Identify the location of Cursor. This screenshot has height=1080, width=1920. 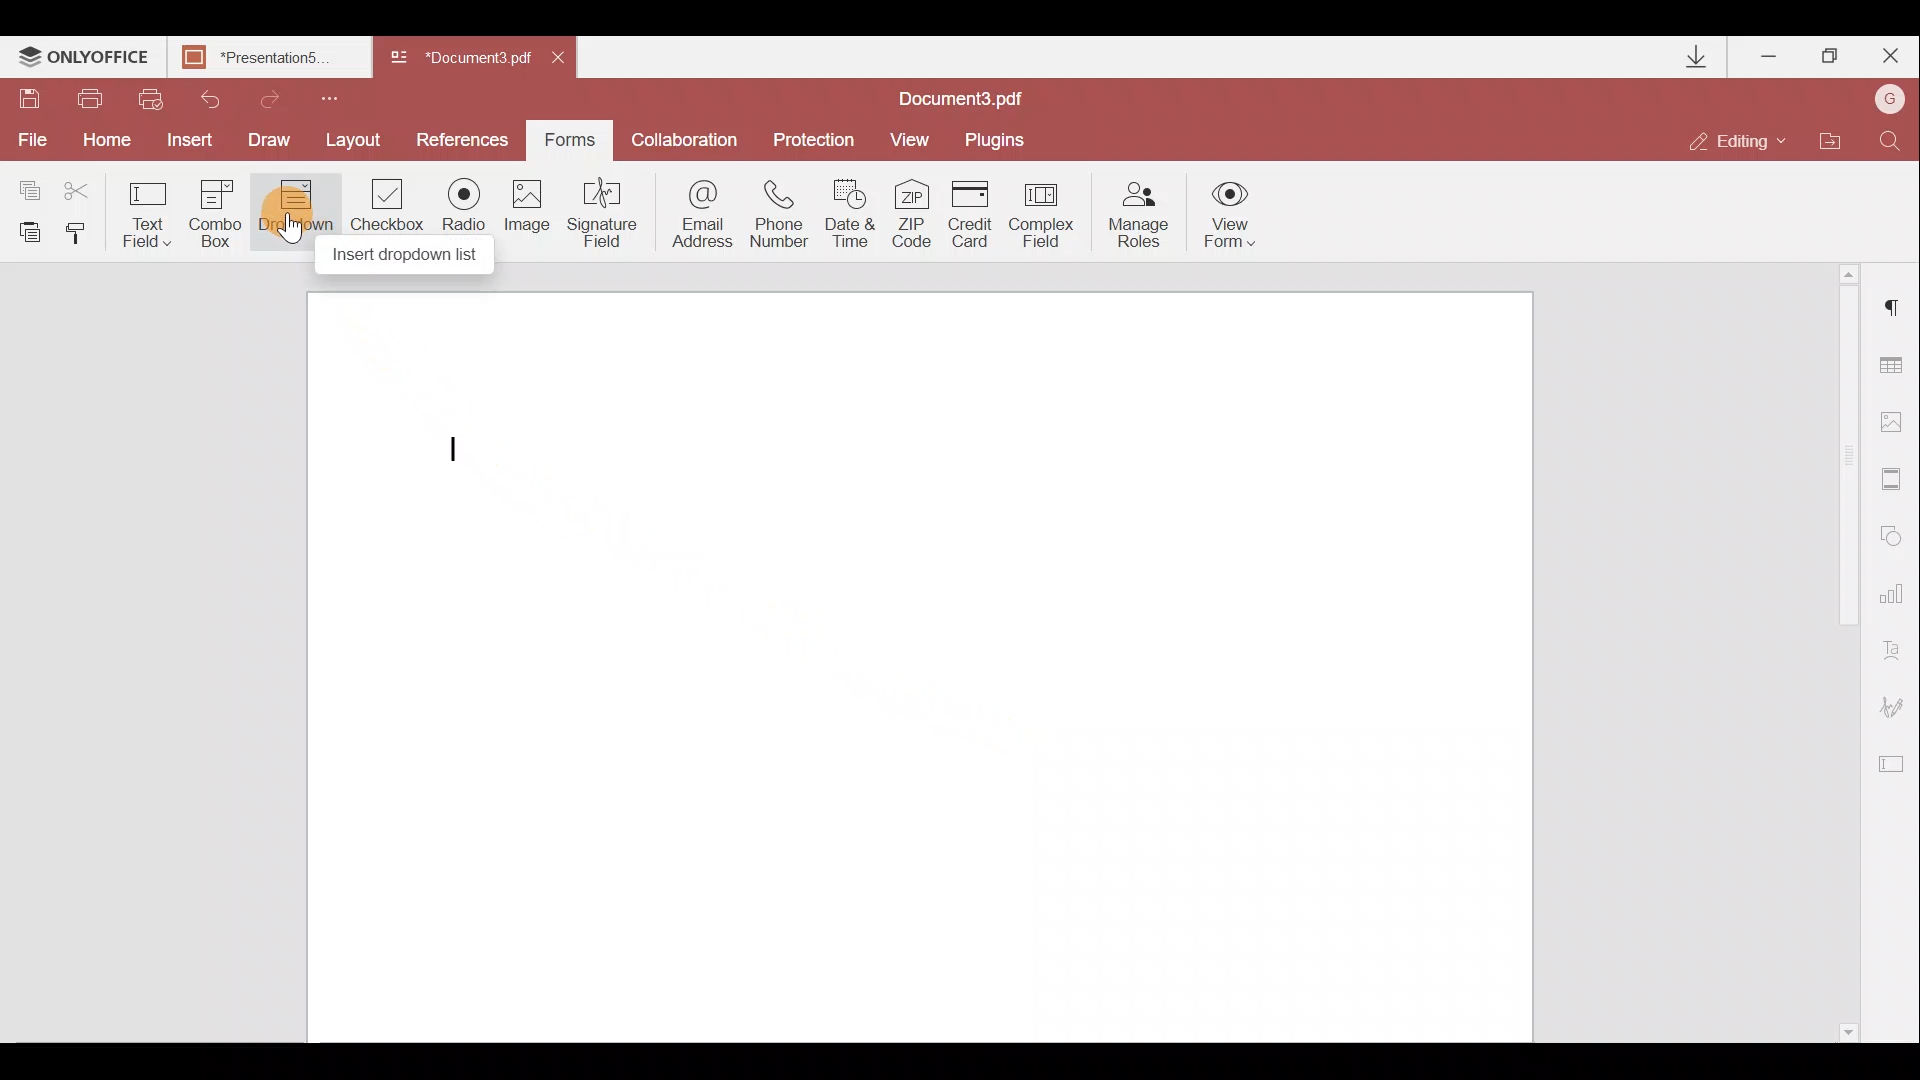
(290, 231).